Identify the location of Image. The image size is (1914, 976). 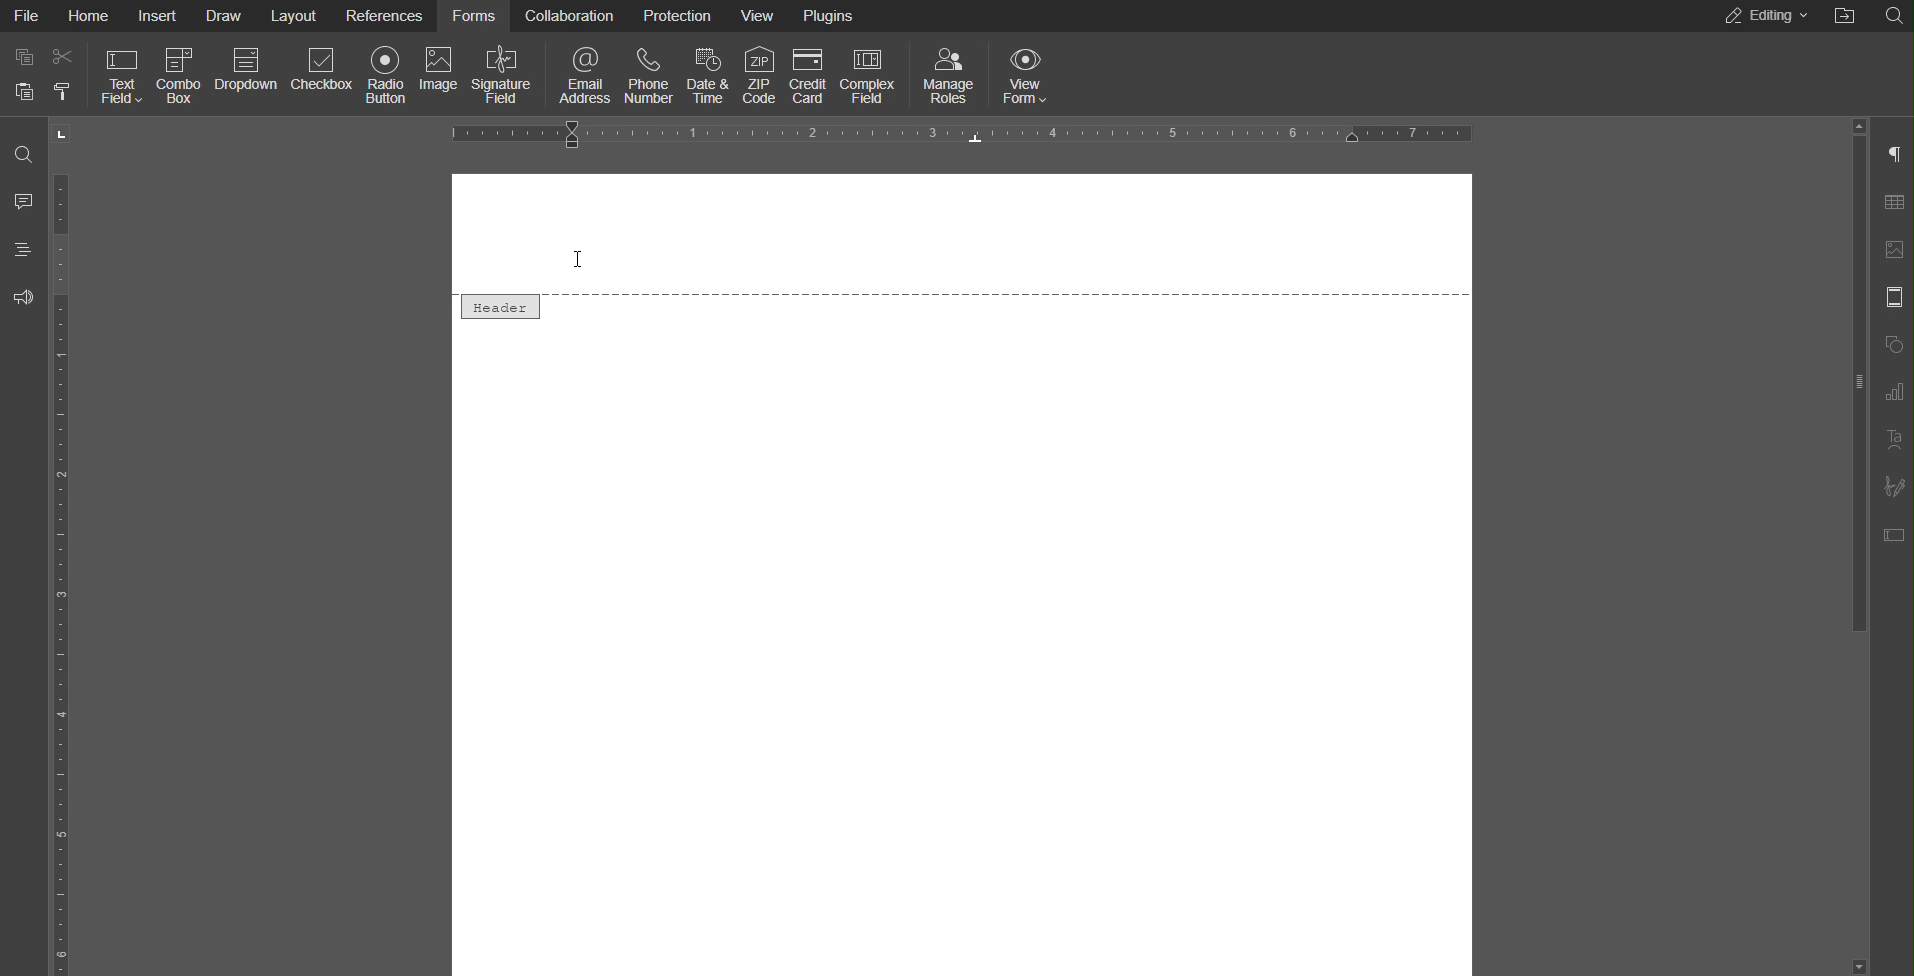
(442, 74).